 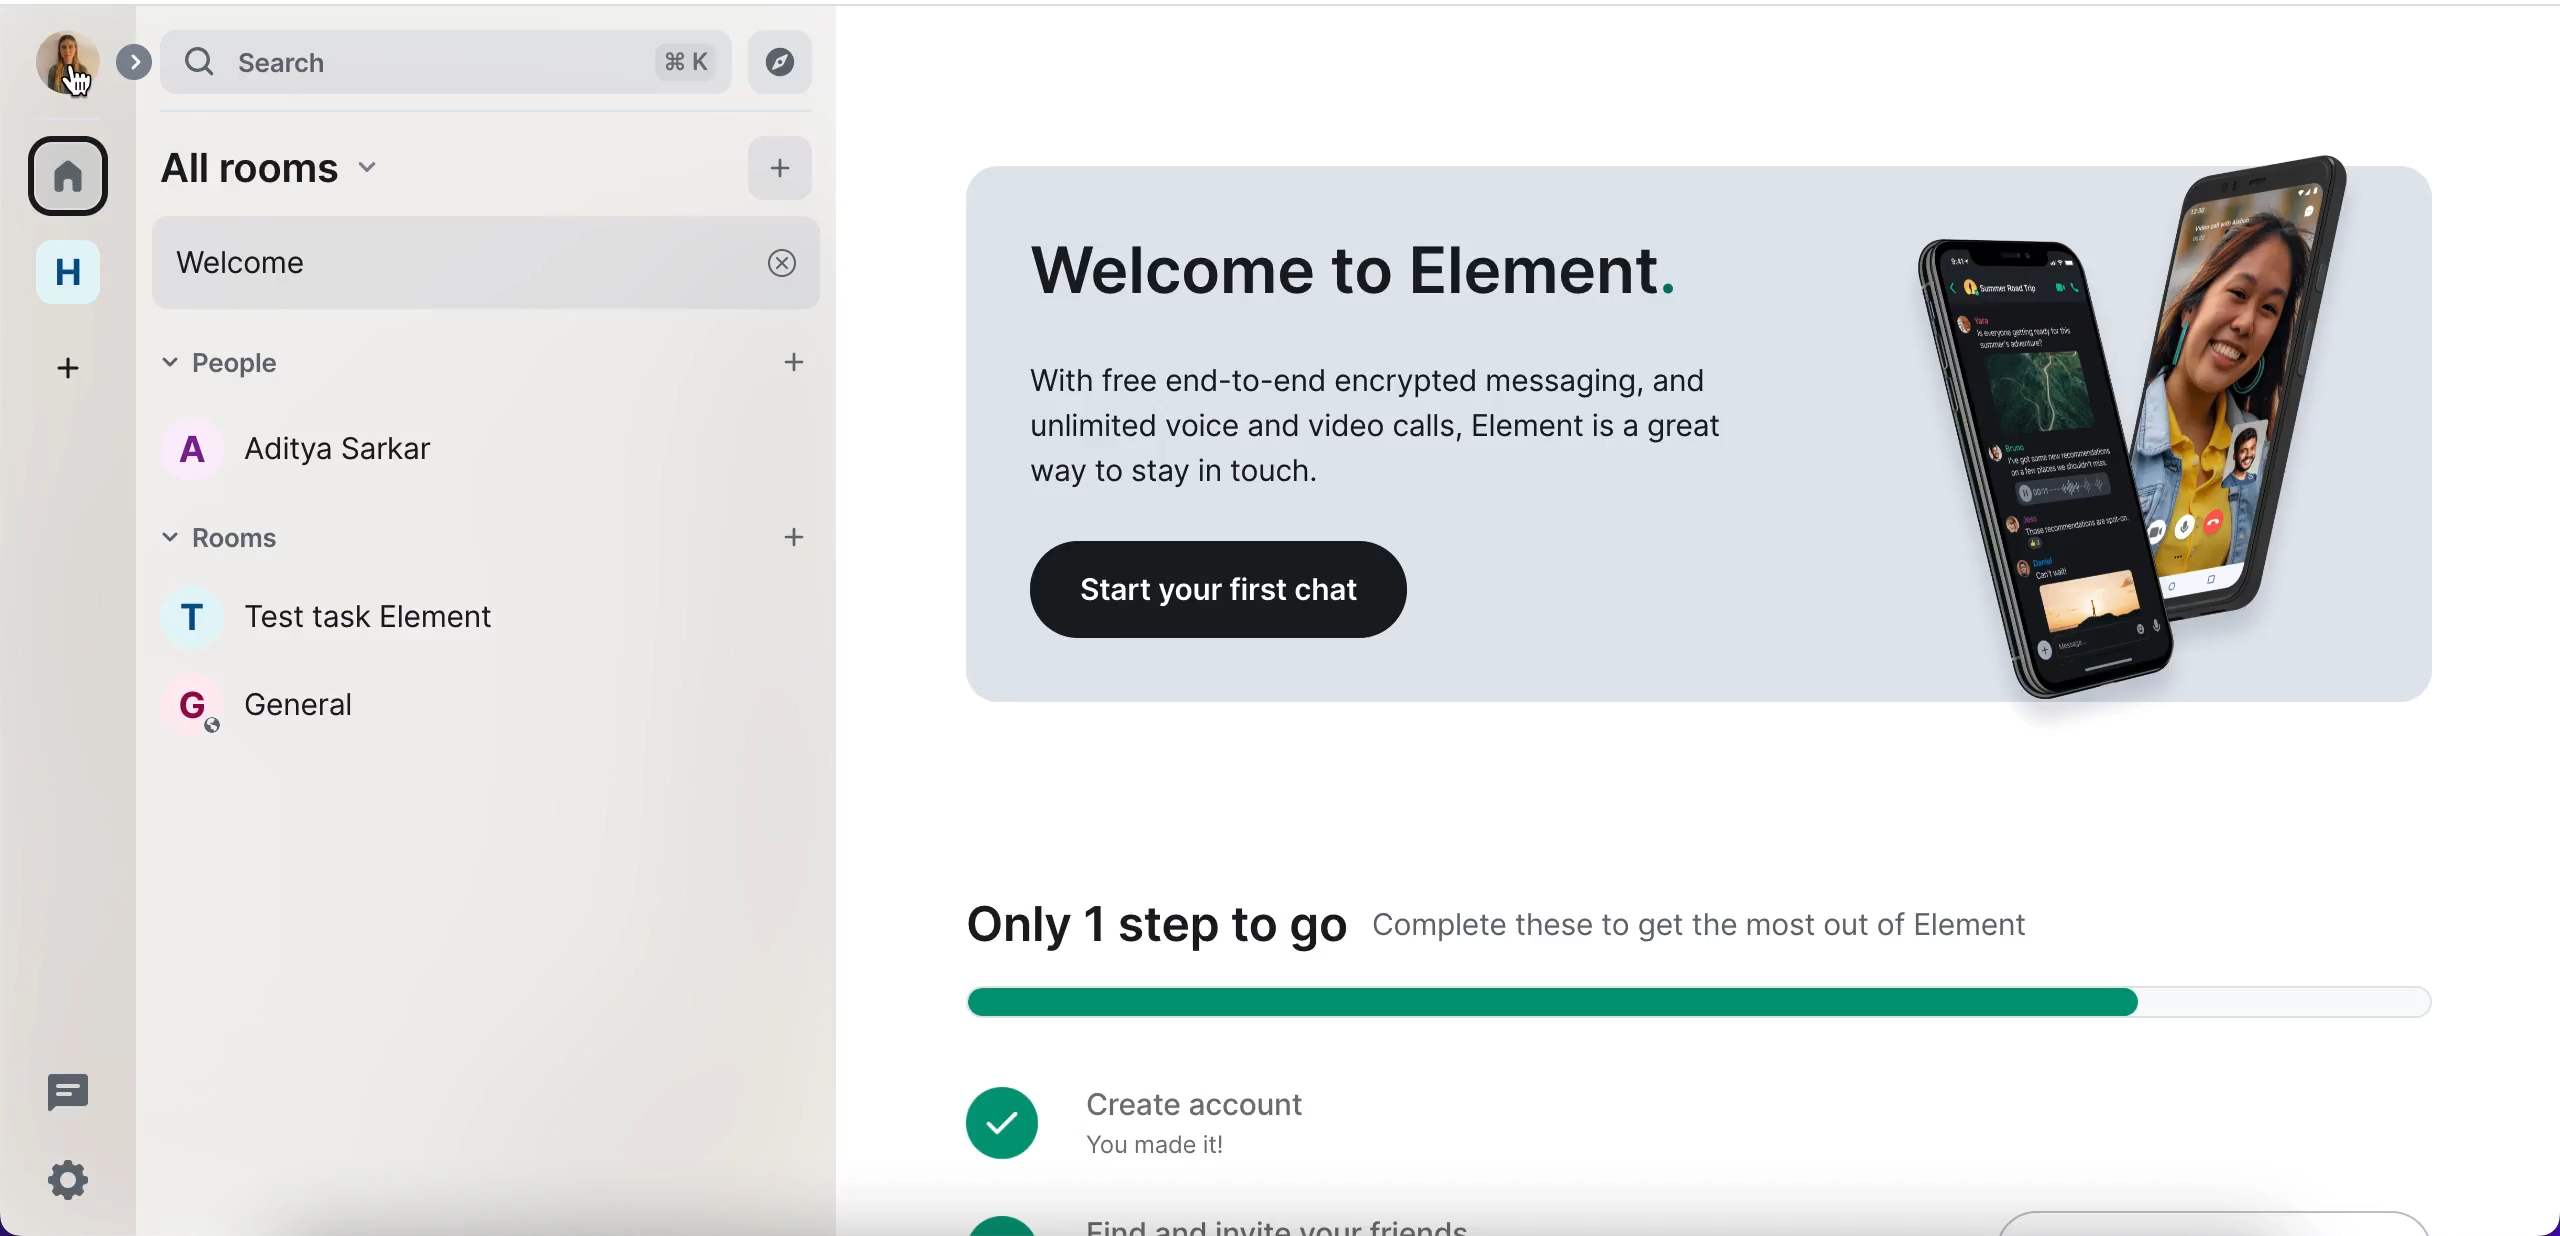 What do you see at coordinates (87, 84) in the screenshot?
I see `cursor on user` at bounding box center [87, 84].